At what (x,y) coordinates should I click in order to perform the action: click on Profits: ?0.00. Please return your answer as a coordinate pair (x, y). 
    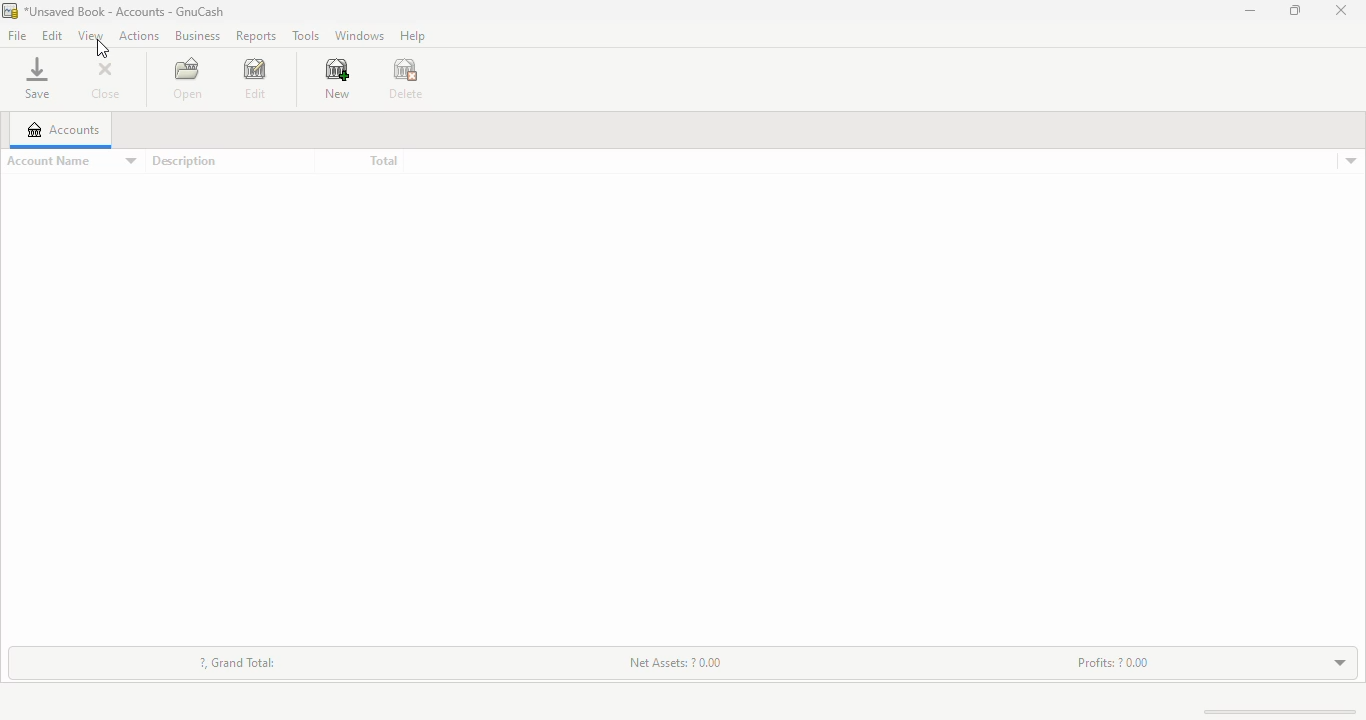
    Looking at the image, I should click on (1113, 662).